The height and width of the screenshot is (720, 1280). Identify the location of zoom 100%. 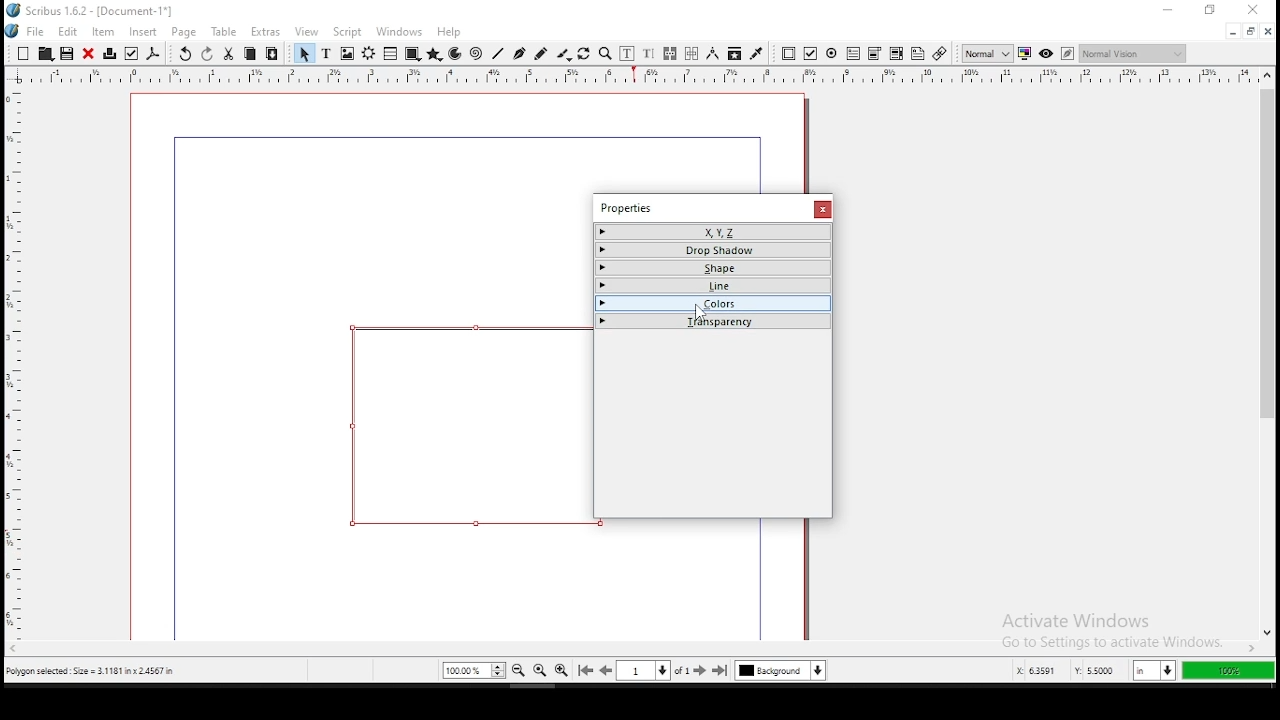
(540, 670).